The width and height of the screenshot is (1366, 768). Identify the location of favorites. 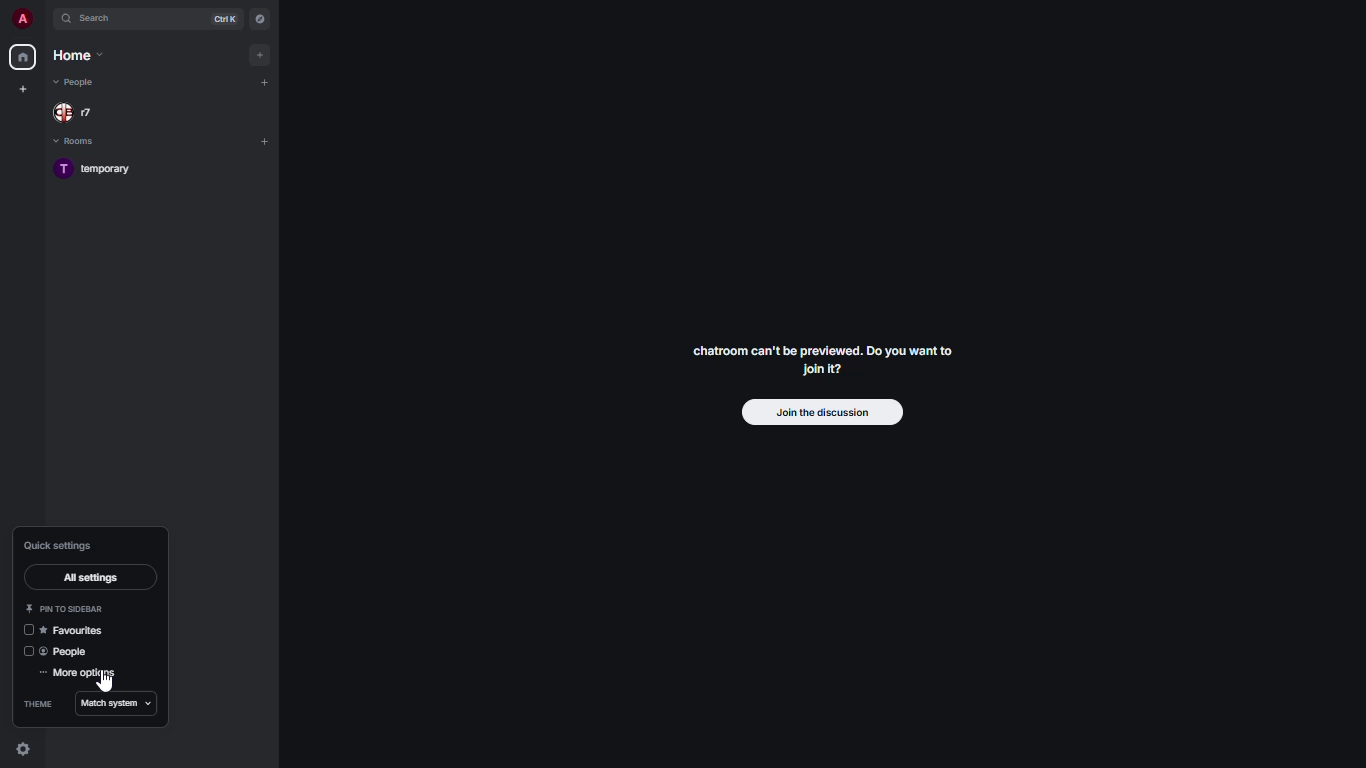
(82, 631).